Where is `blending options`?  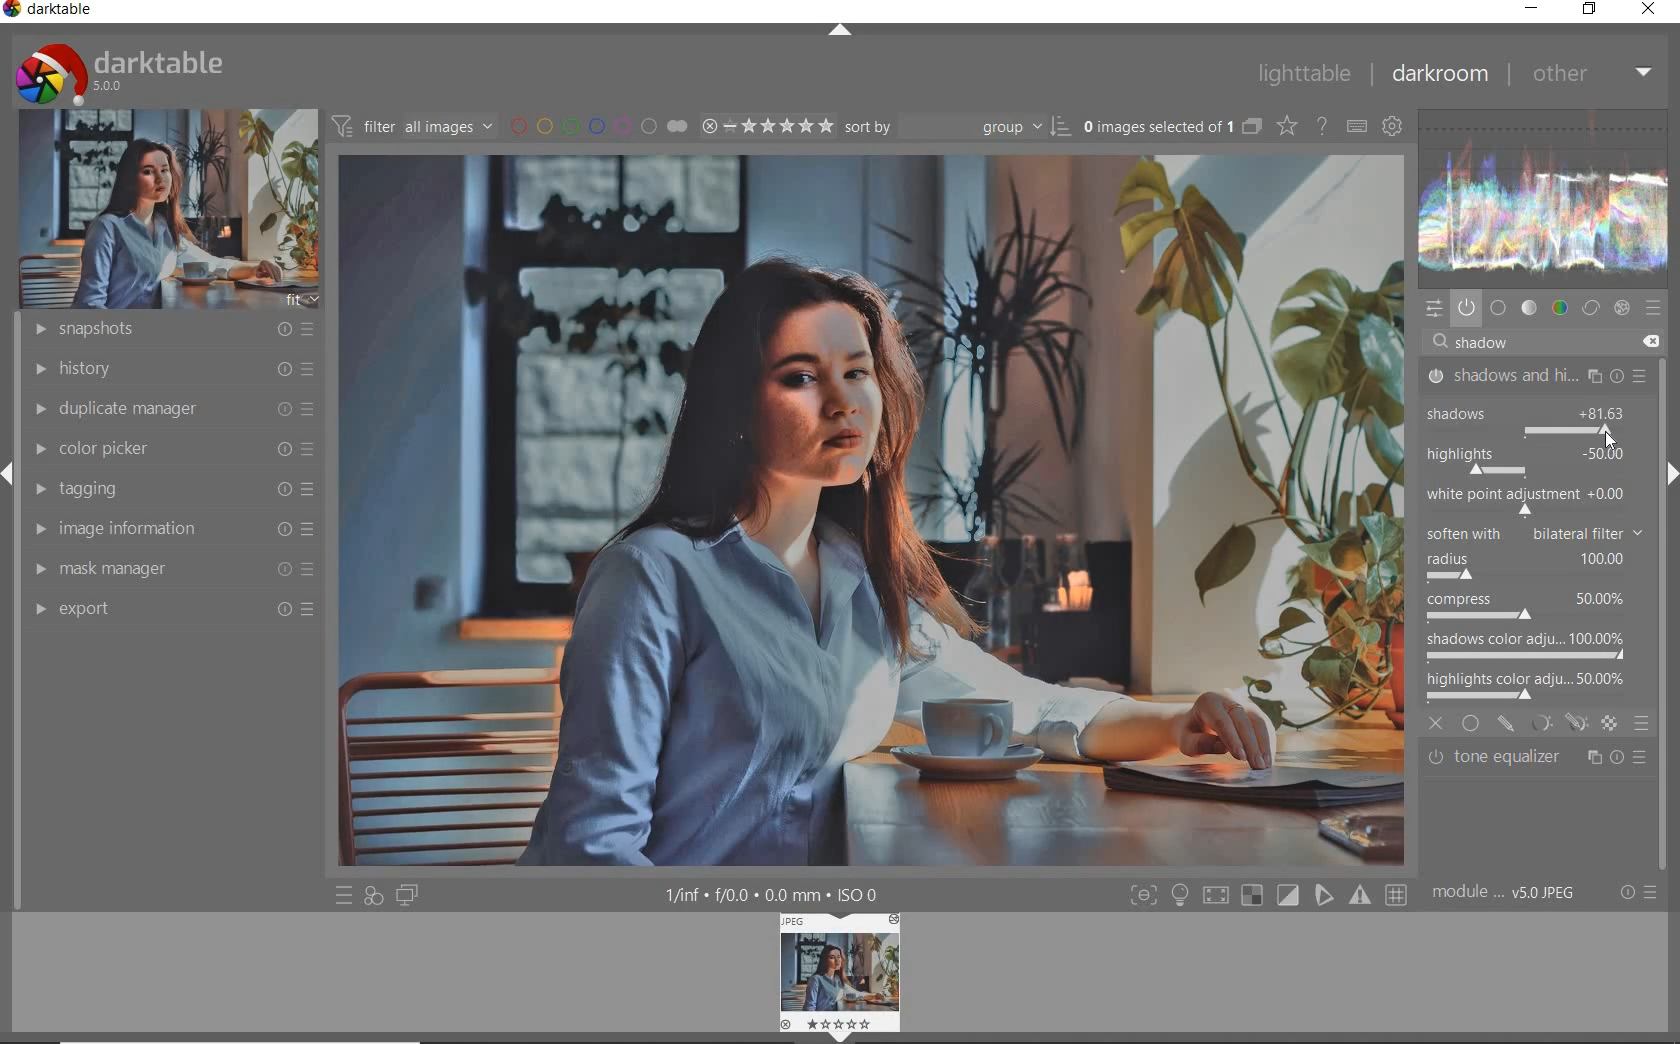
blending options is located at coordinates (1642, 723).